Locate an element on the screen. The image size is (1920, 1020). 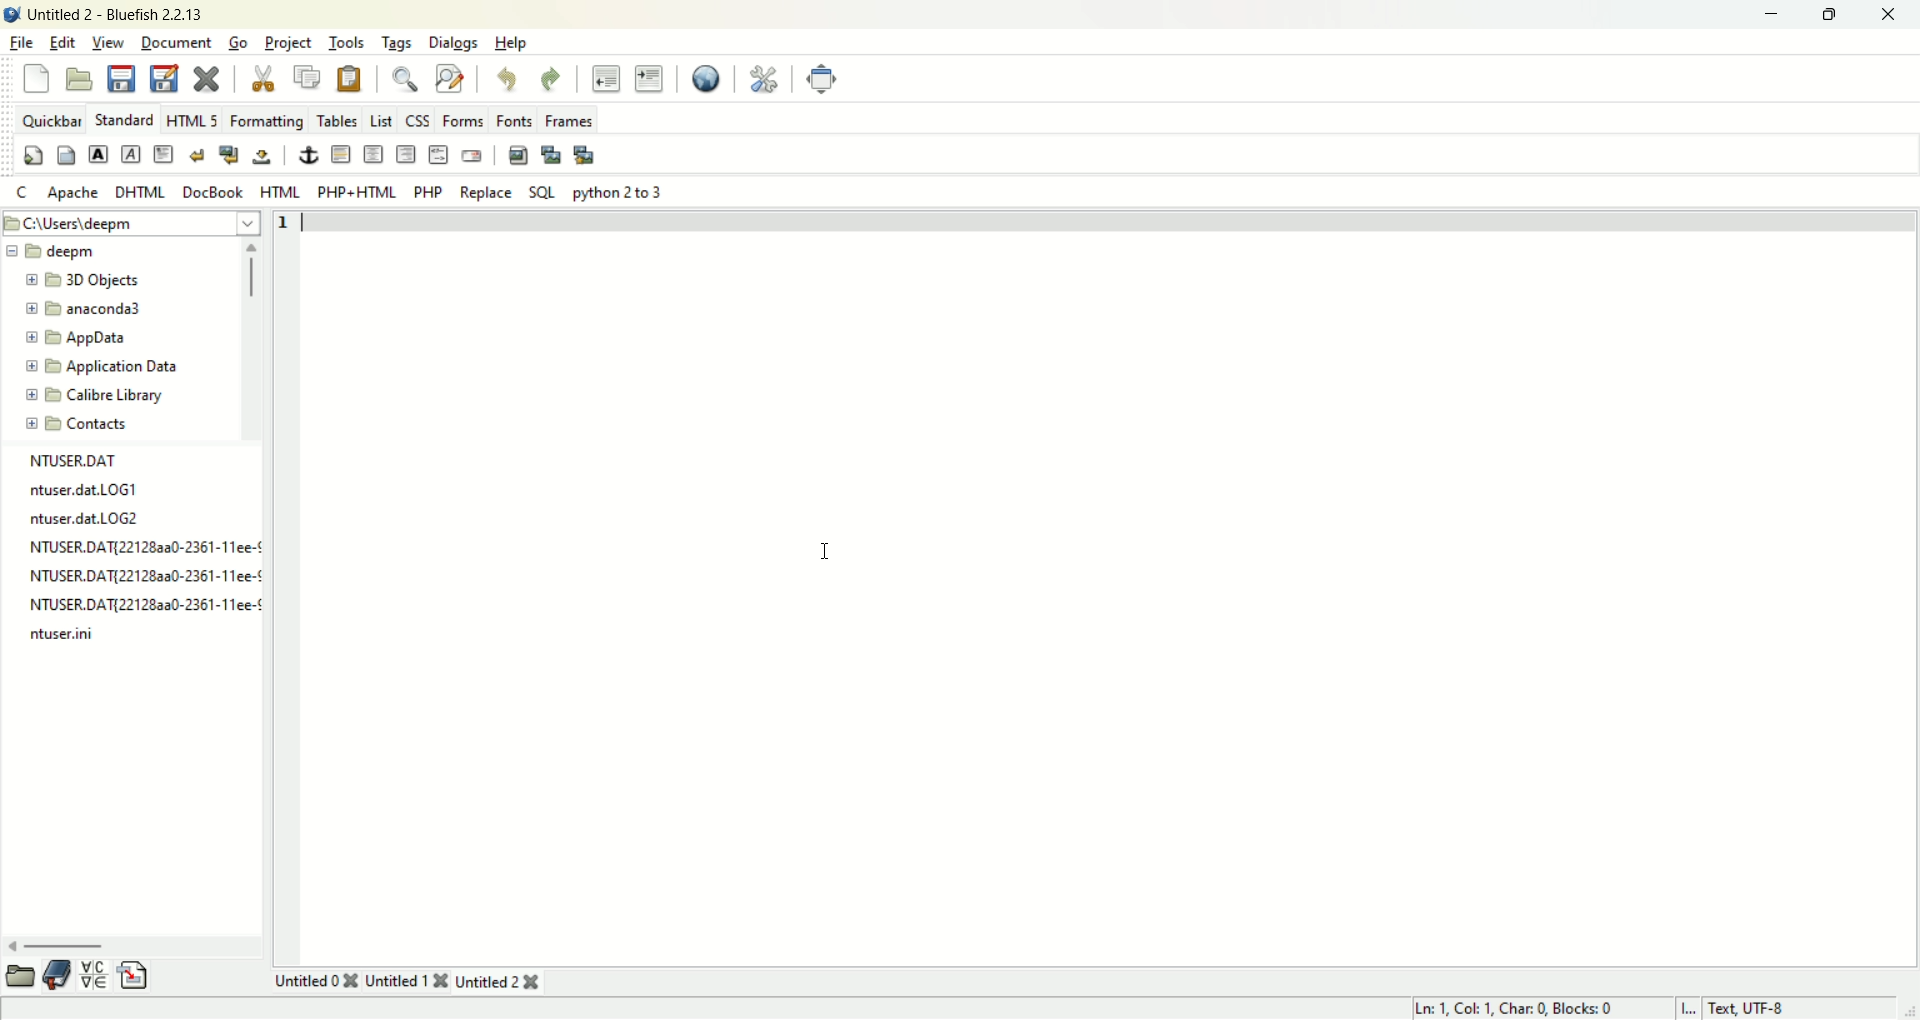
new is located at coordinates (38, 80).